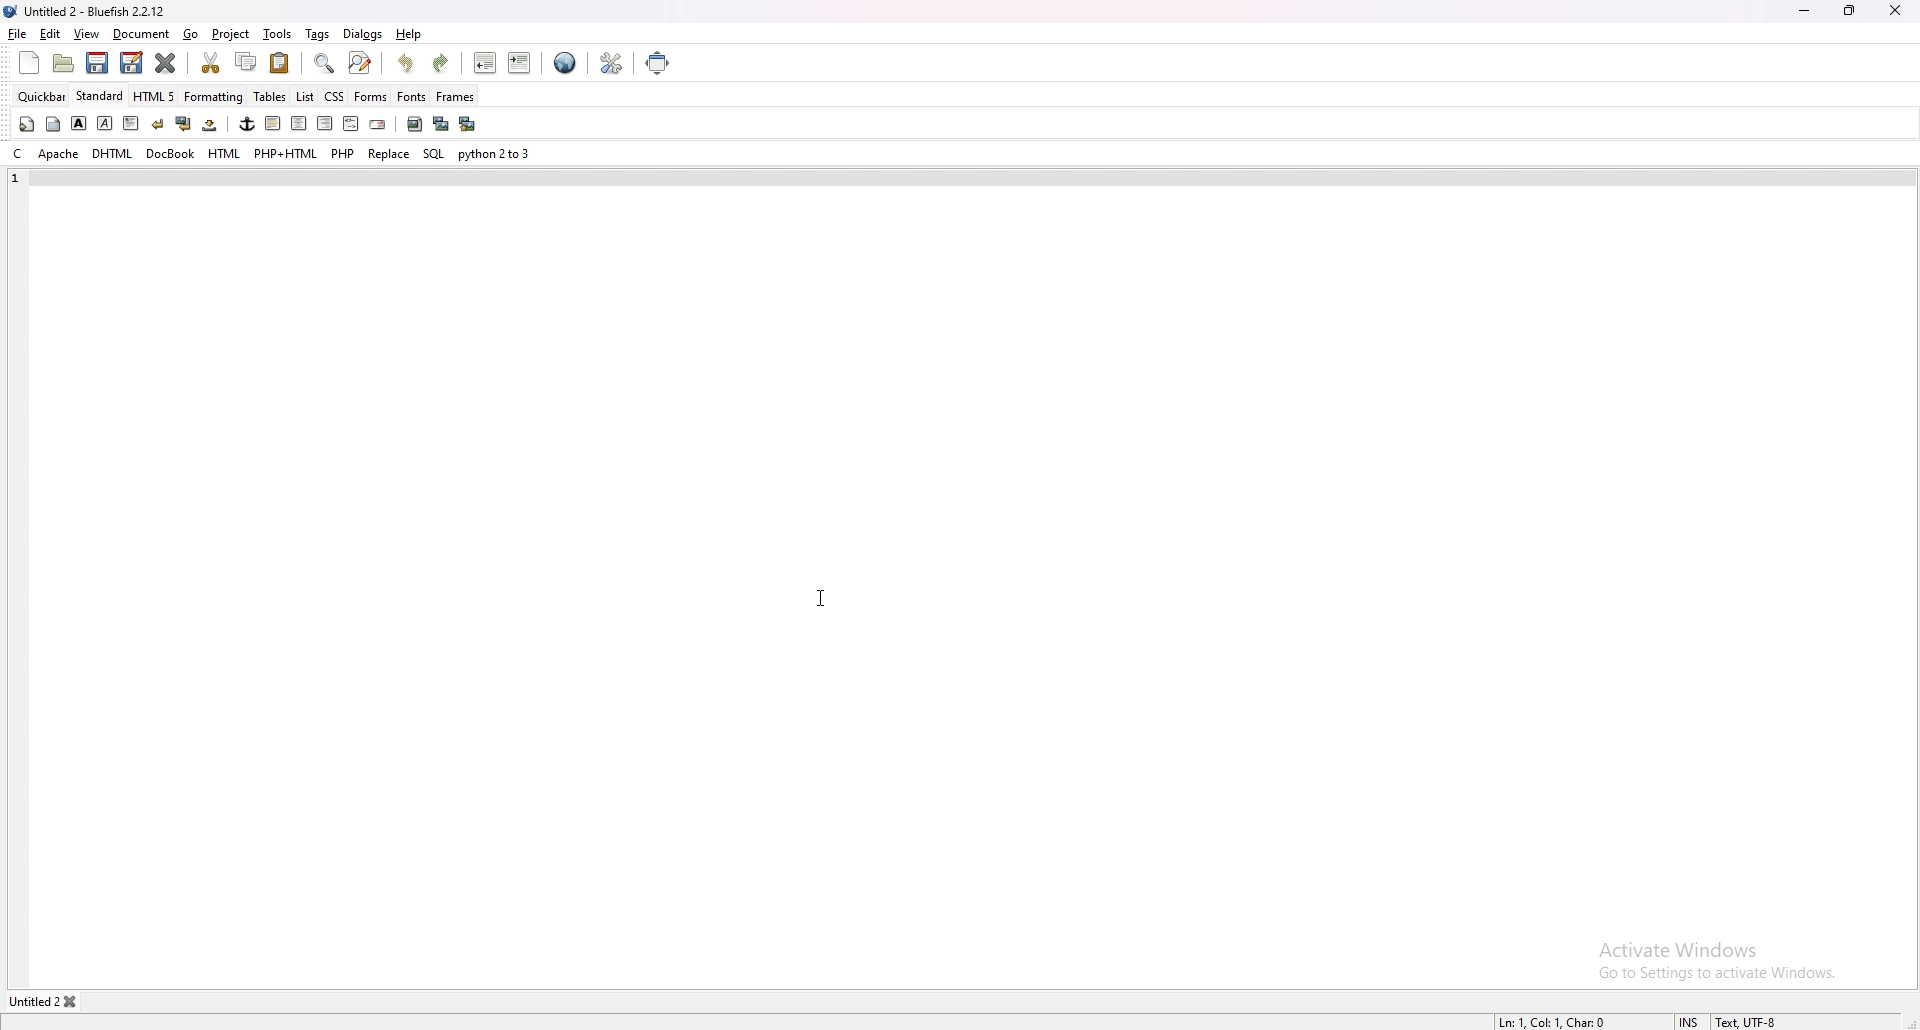  What do you see at coordinates (325, 64) in the screenshot?
I see `find bar` at bounding box center [325, 64].